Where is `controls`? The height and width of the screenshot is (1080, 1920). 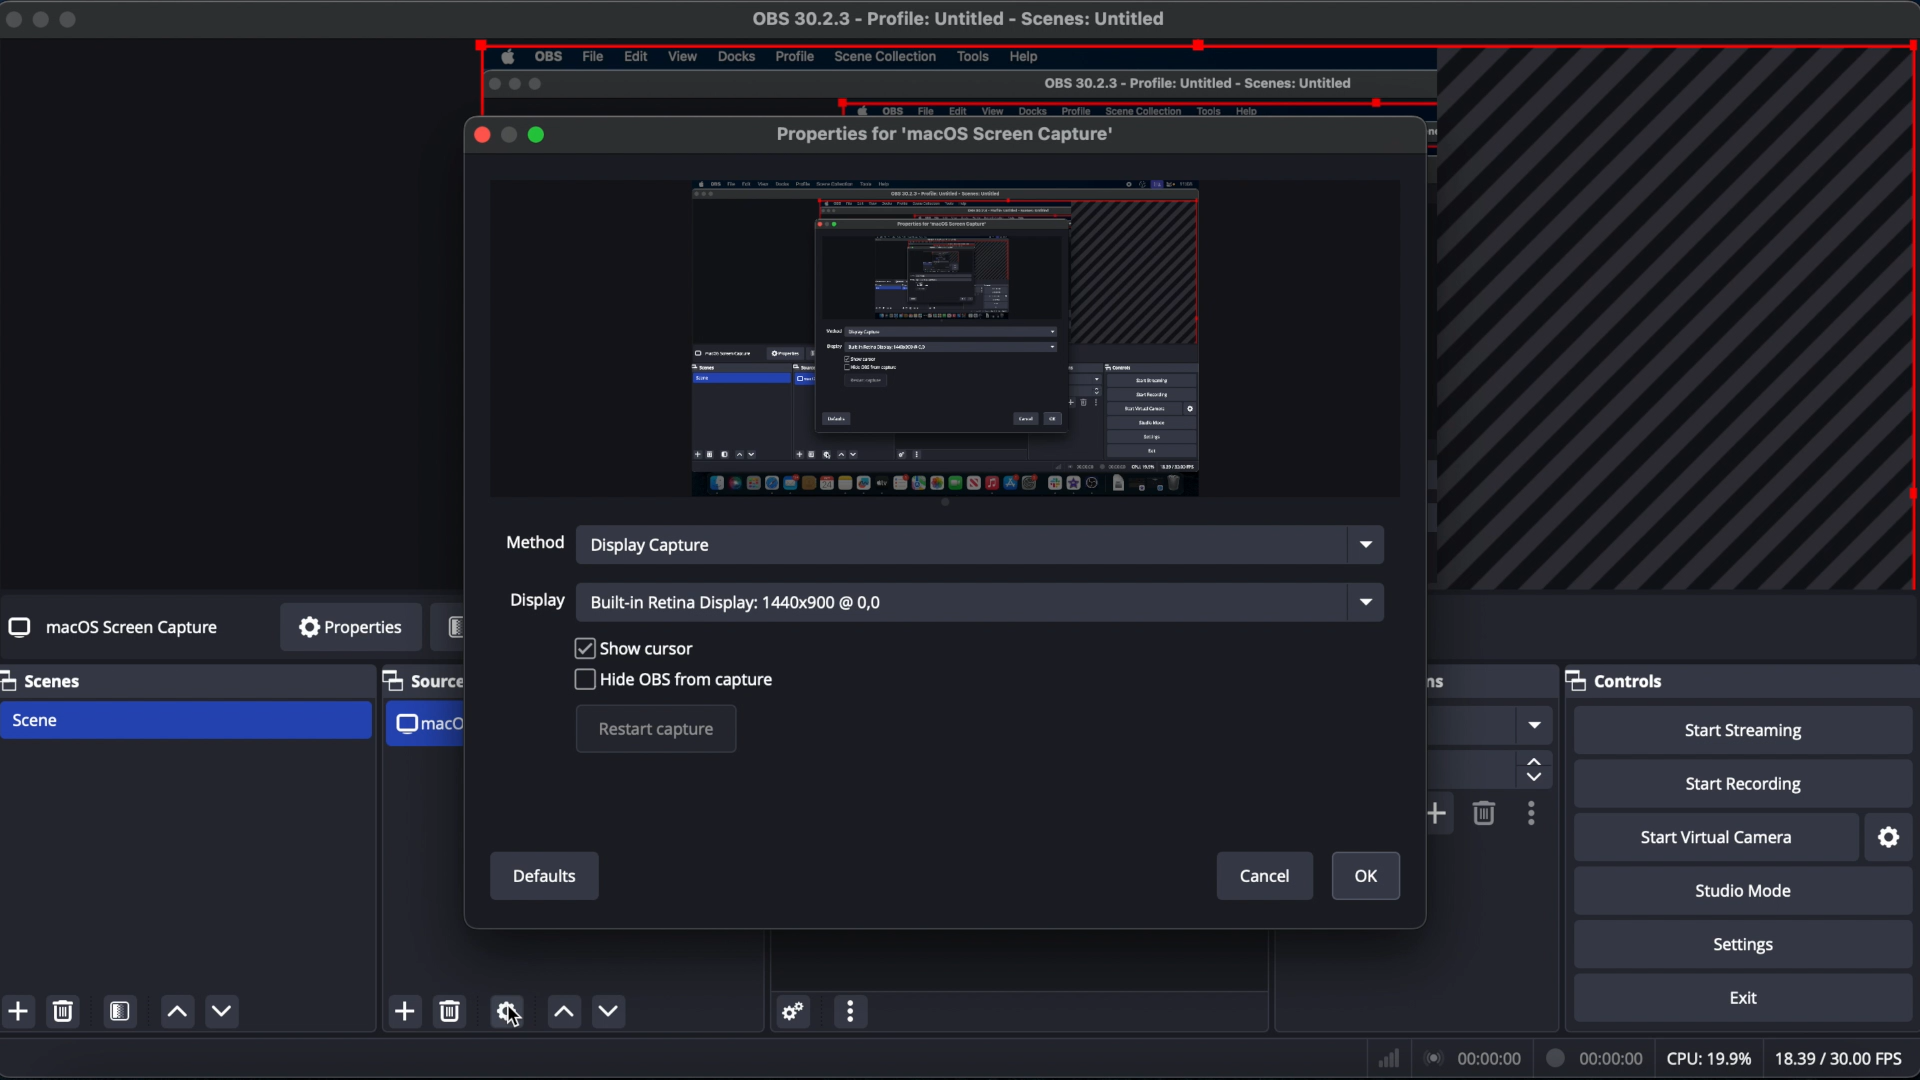 controls is located at coordinates (1613, 680).